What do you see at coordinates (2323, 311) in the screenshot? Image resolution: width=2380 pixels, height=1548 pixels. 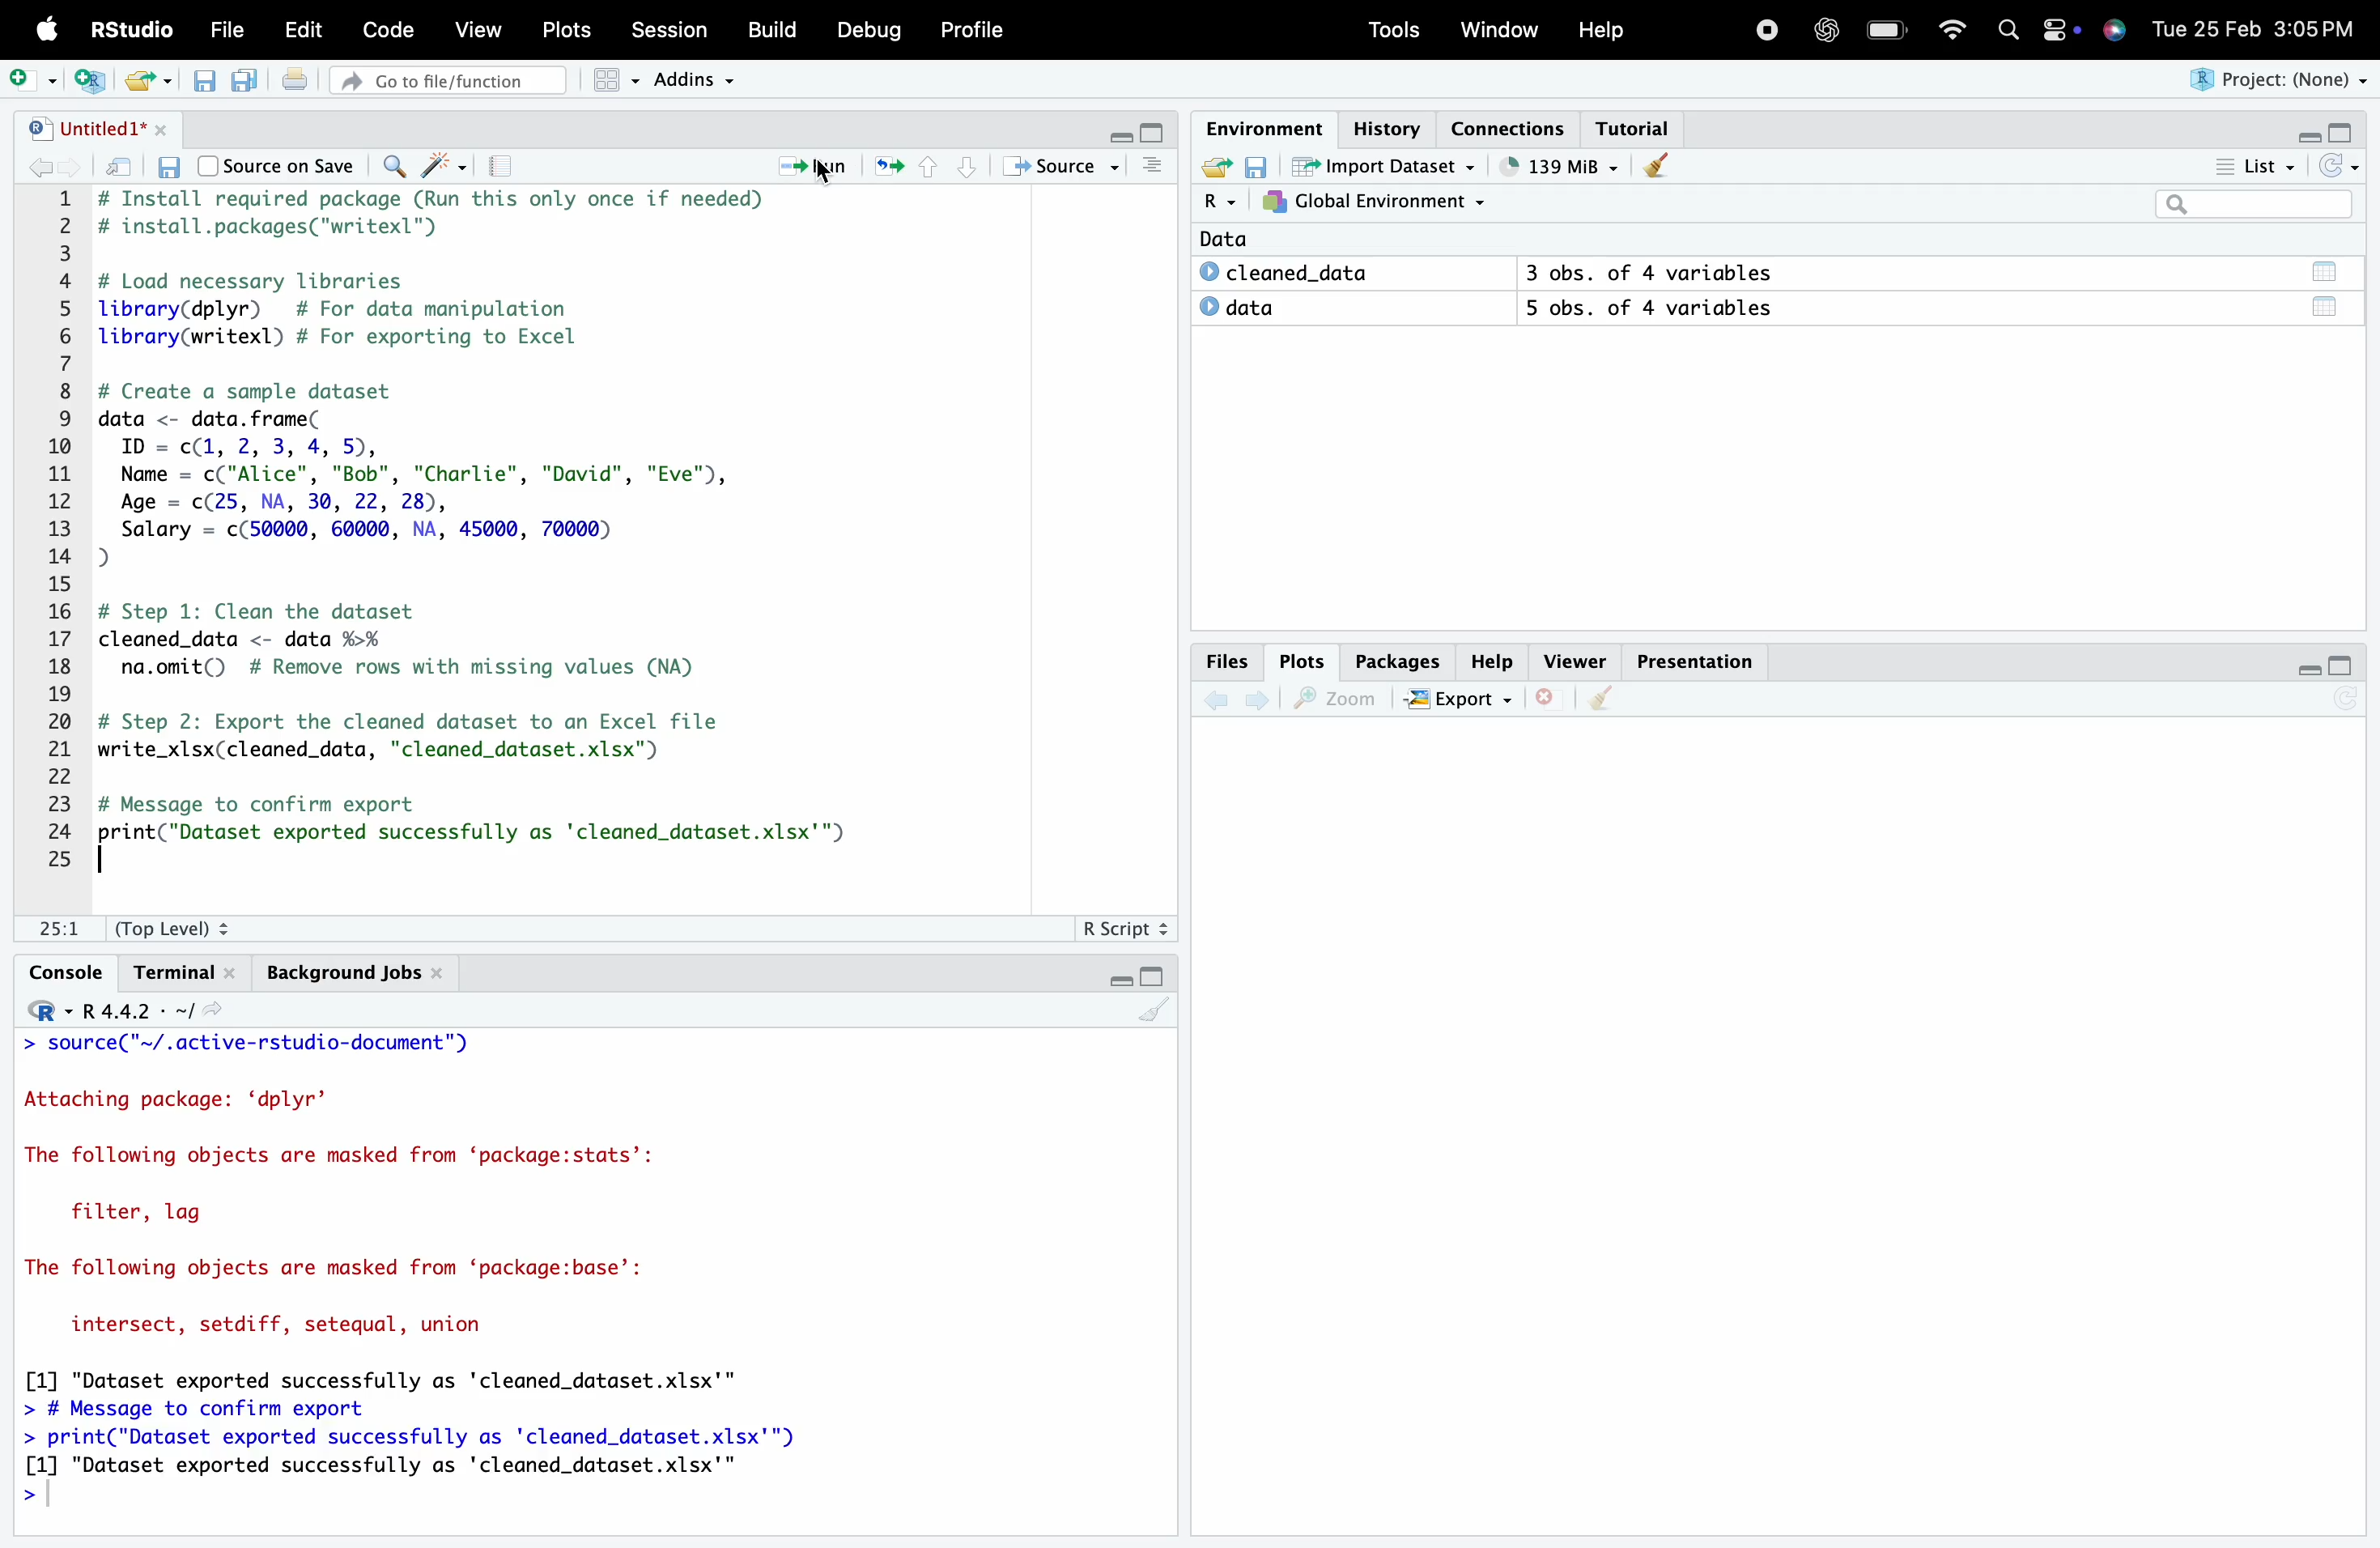 I see `Data/Table` at bounding box center [2323, 311].